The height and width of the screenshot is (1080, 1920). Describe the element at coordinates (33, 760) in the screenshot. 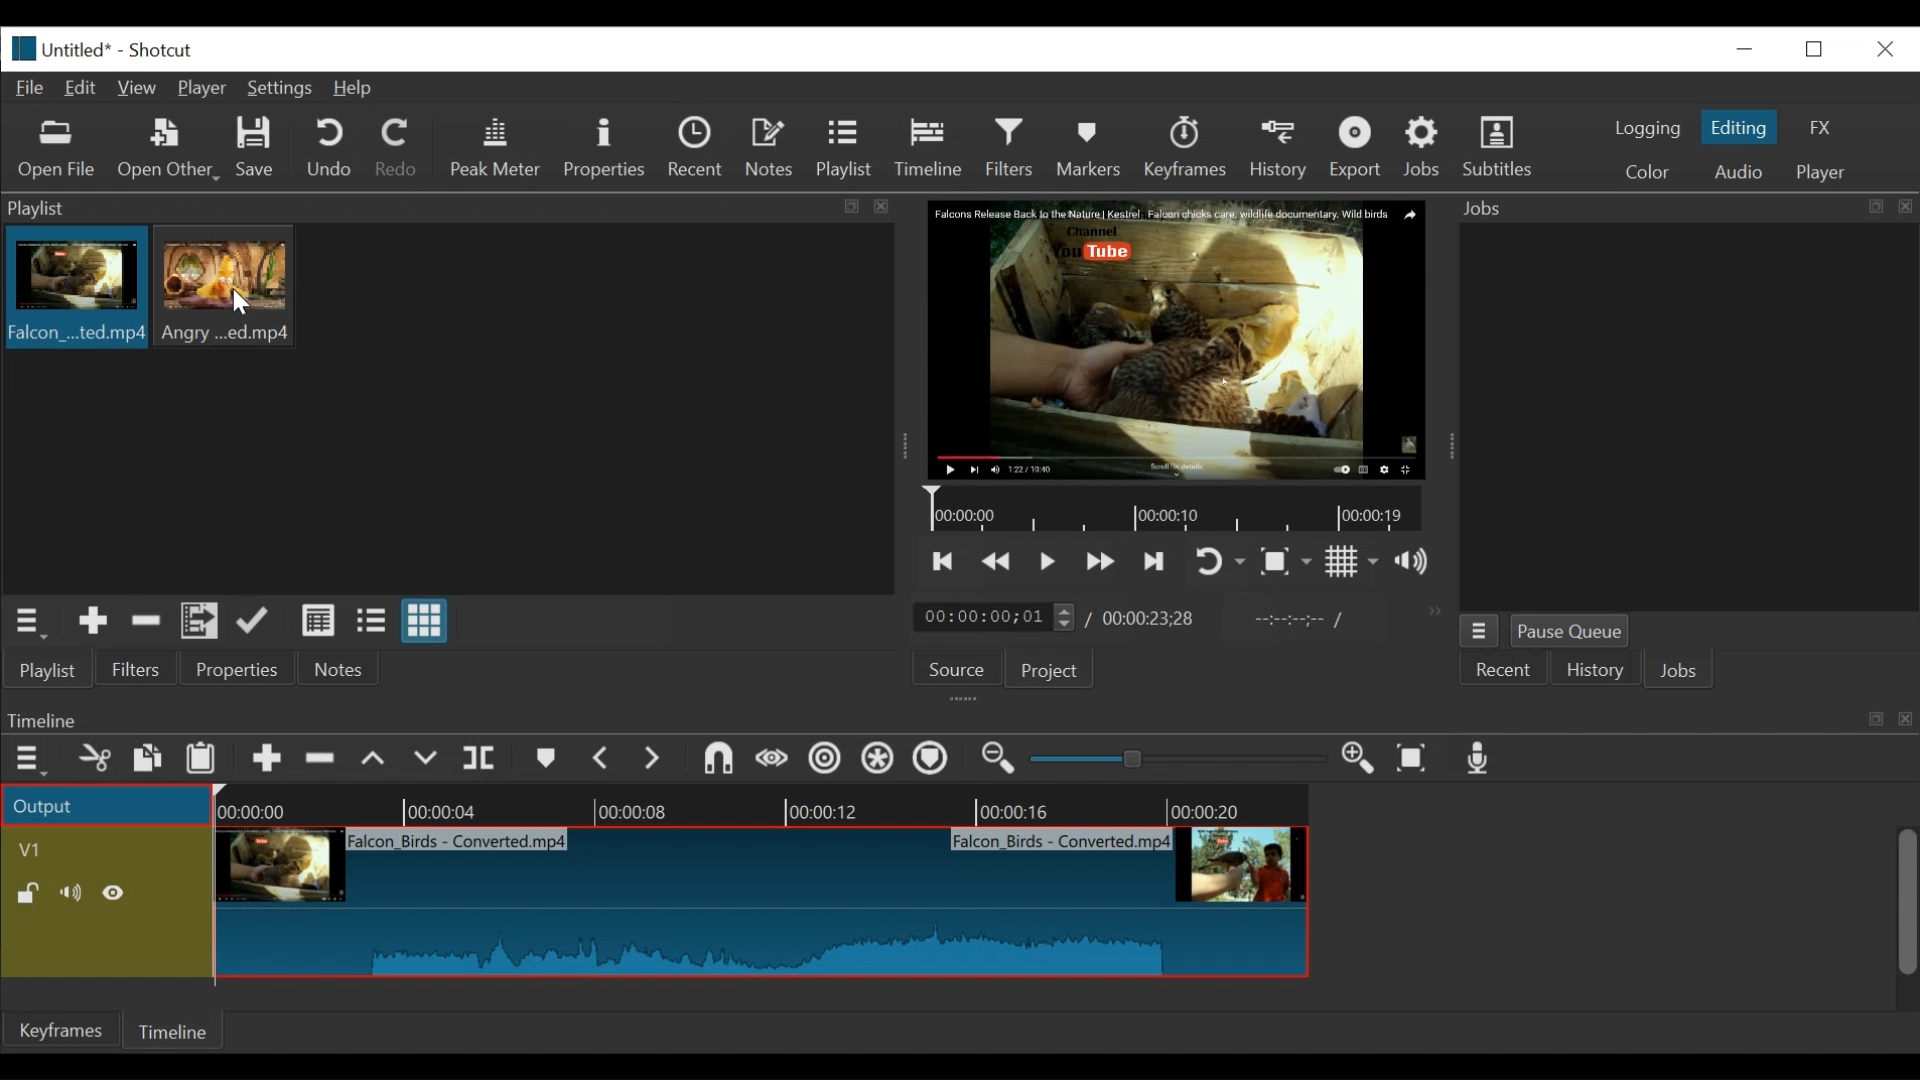

I see `Timeline menu` at that location.